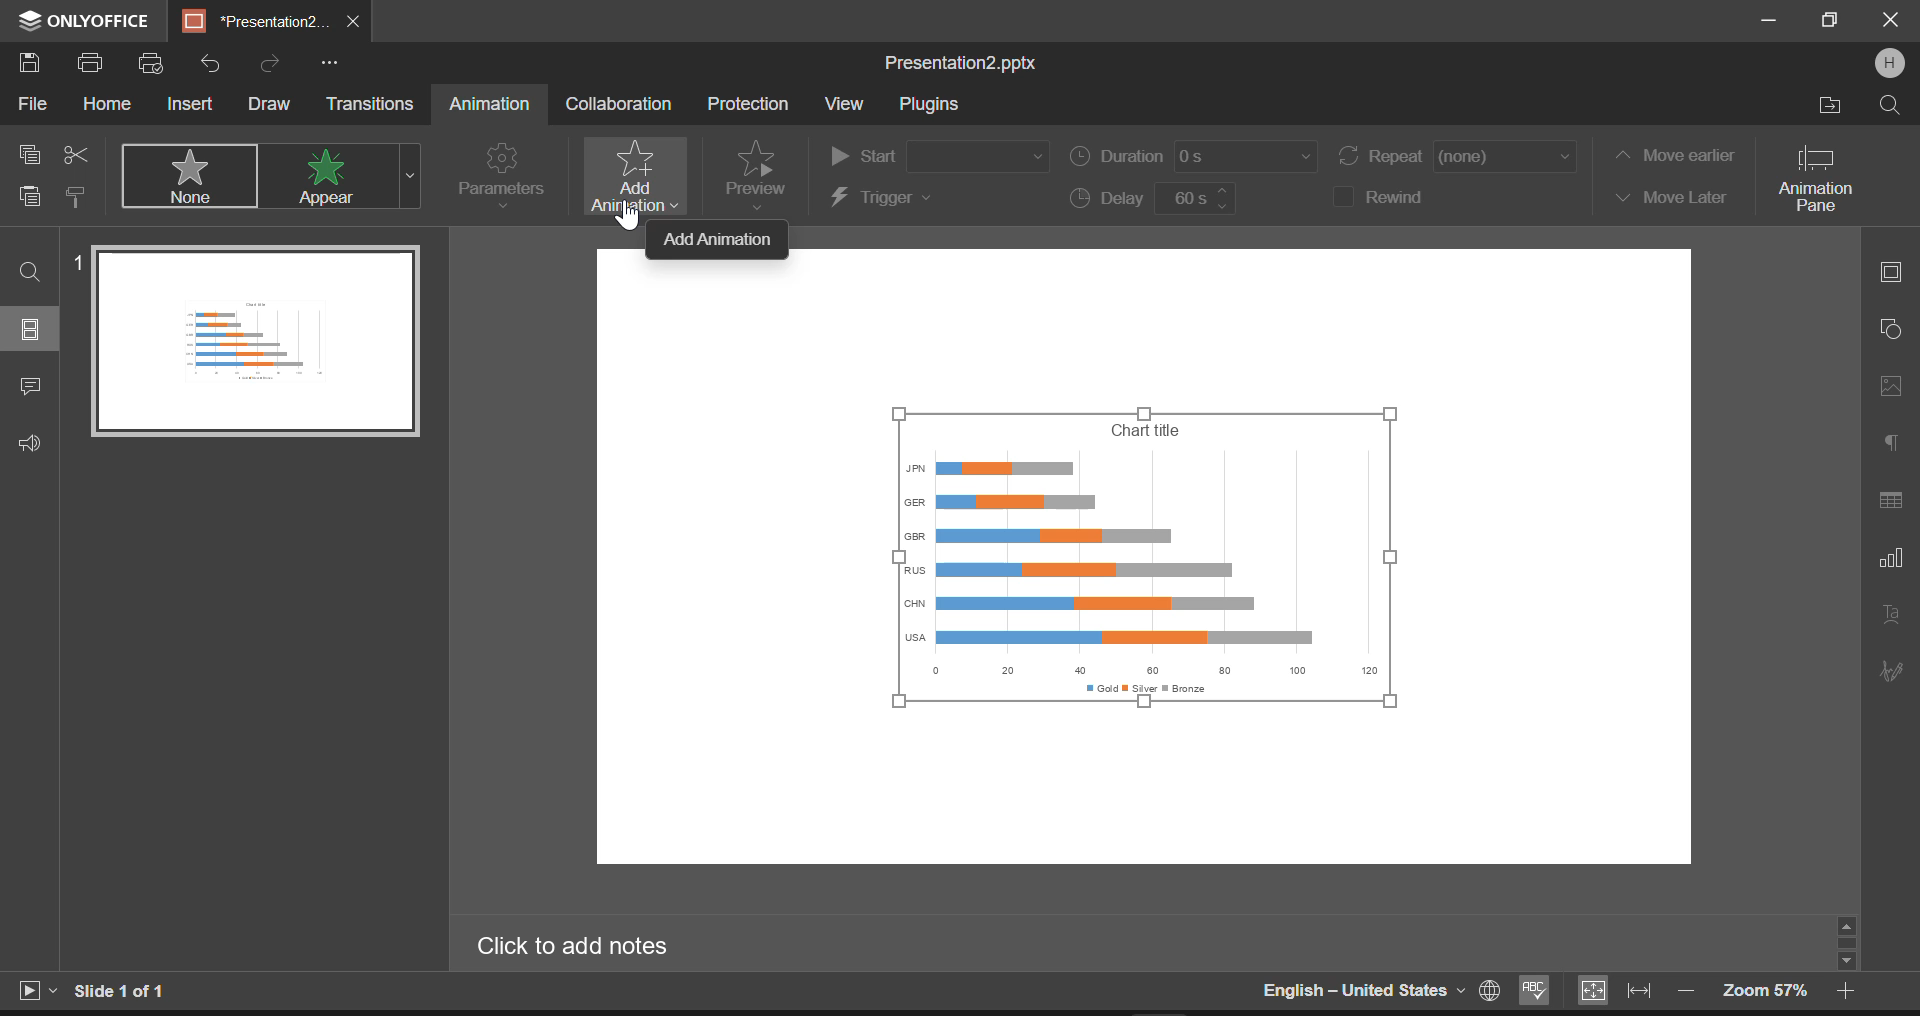 This screenshot has width=1920, height=1016. What do you see at coordinates (844, 103) in the screenshot?
I see `View` at bounding box center [844, 103].